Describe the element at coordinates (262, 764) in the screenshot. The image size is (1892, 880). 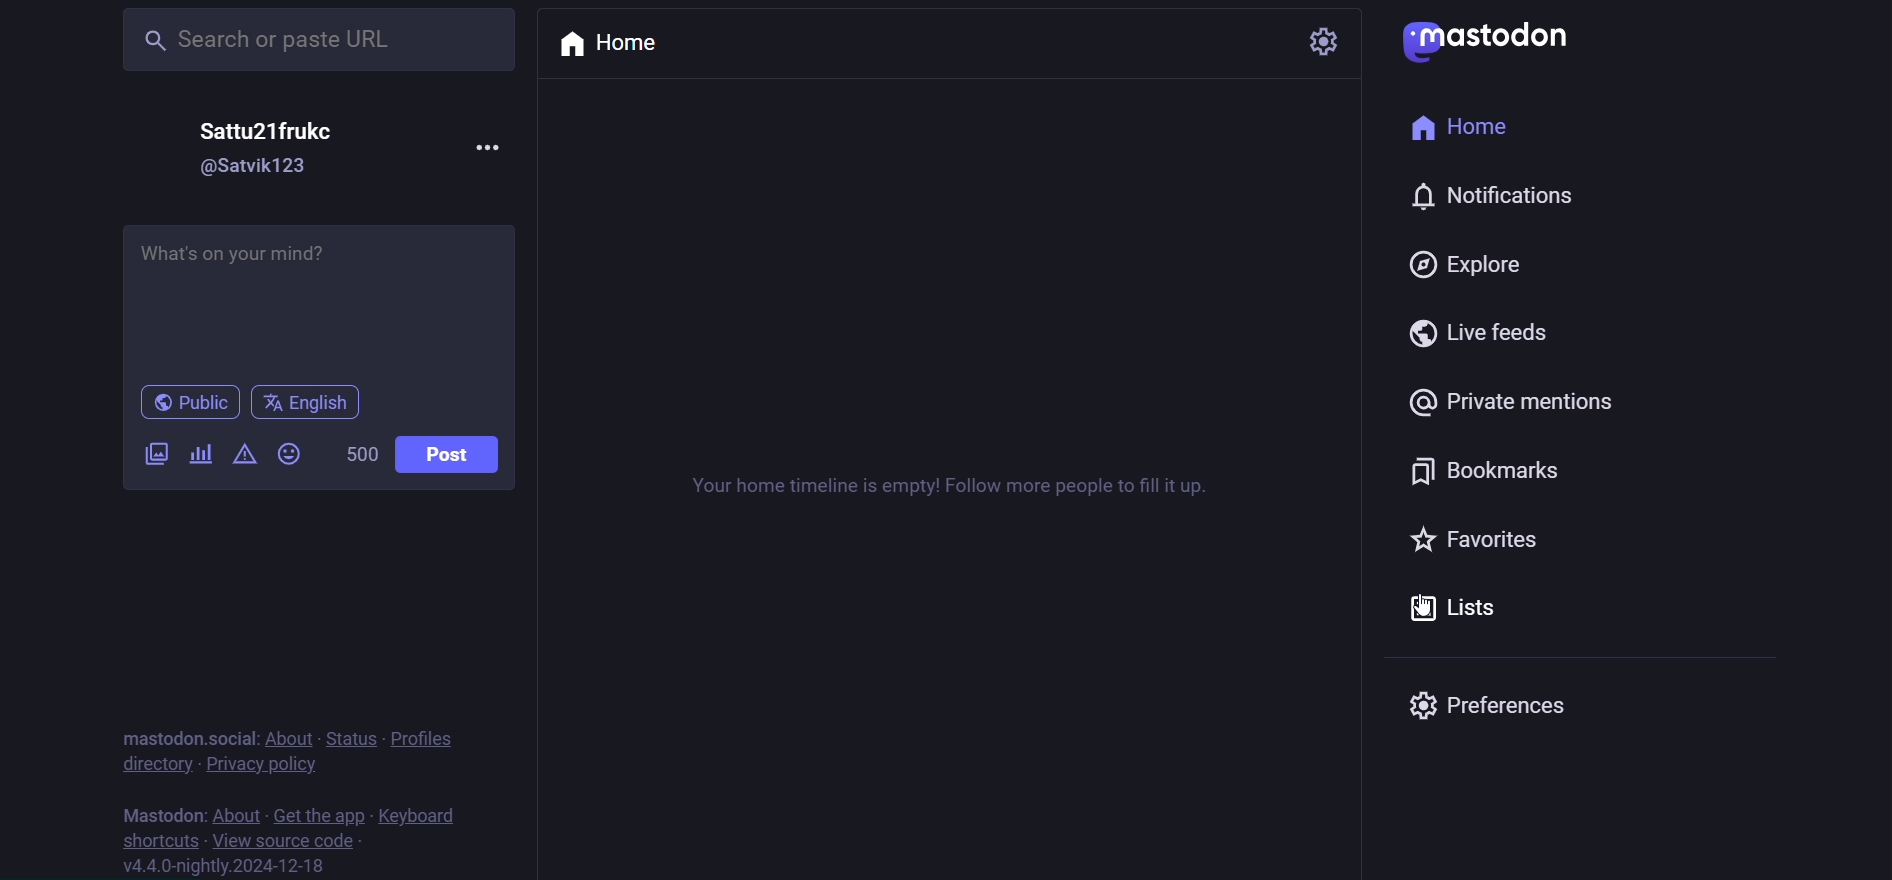
I see `privacy policy` at that location.